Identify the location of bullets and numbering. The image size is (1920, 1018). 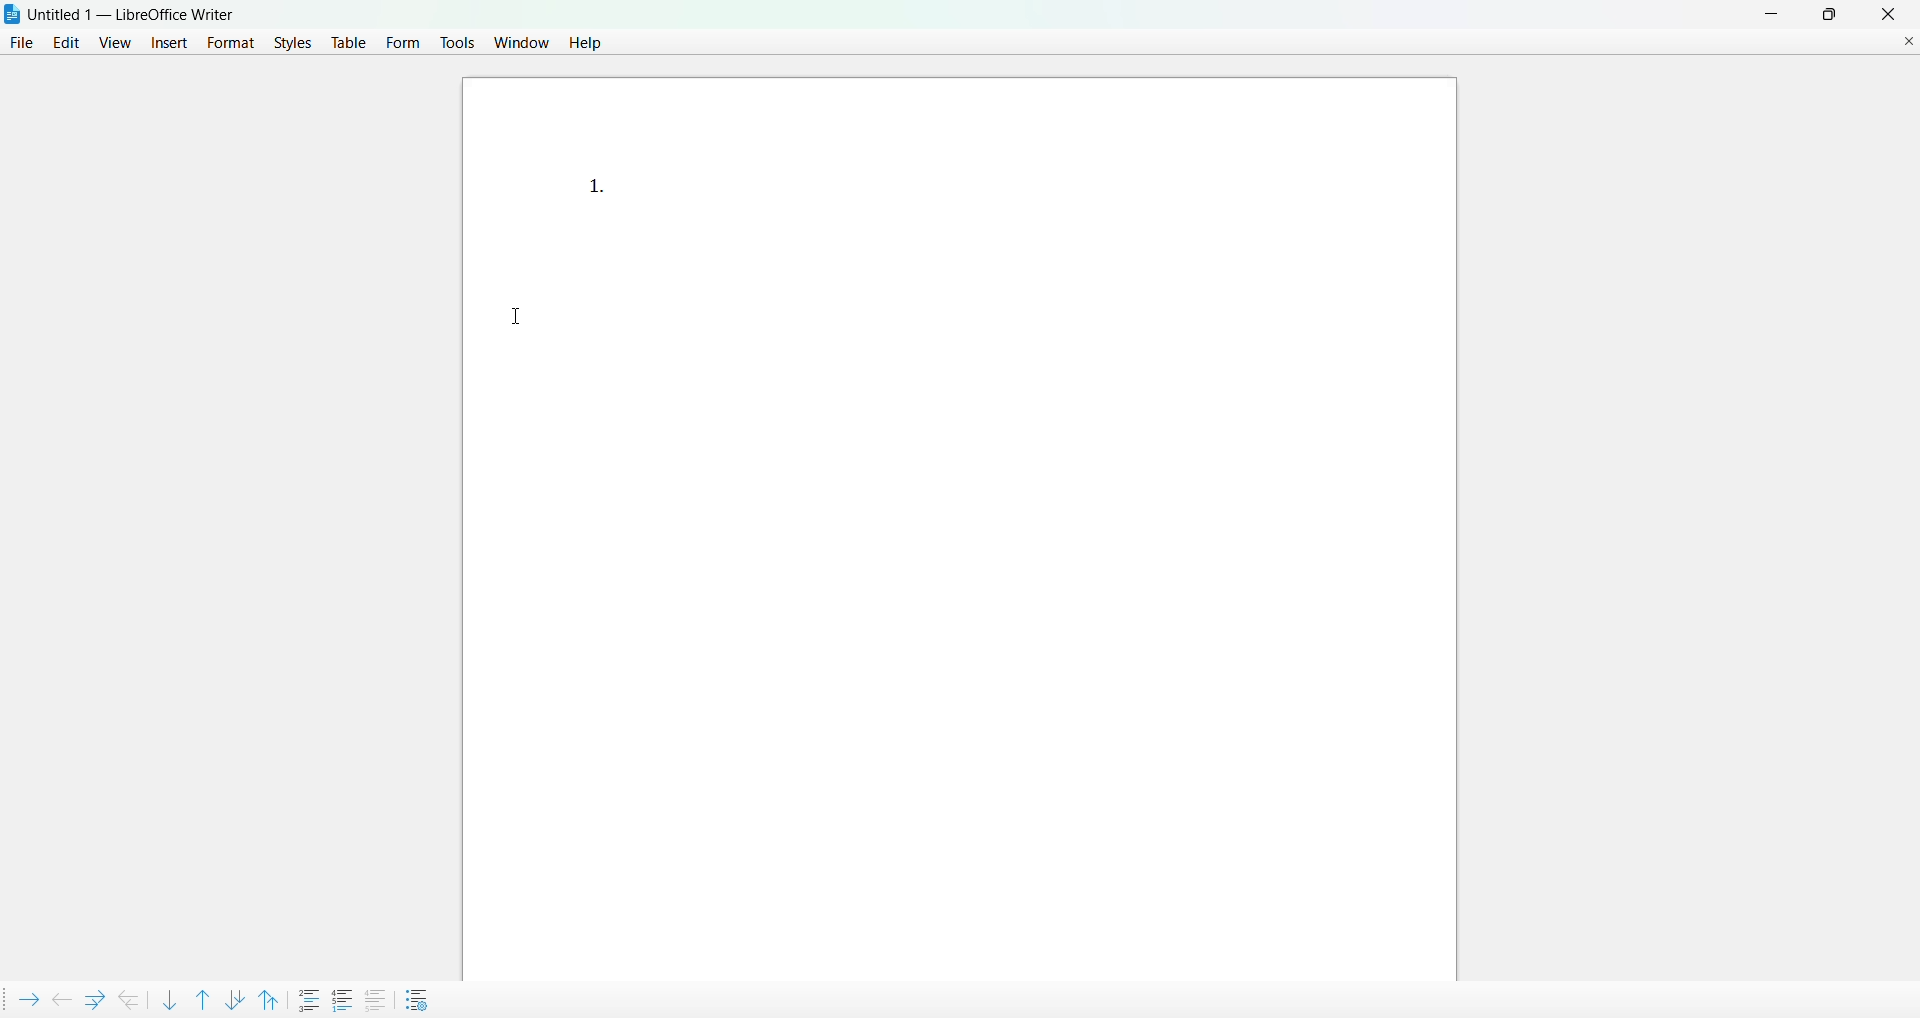
(420, 999).